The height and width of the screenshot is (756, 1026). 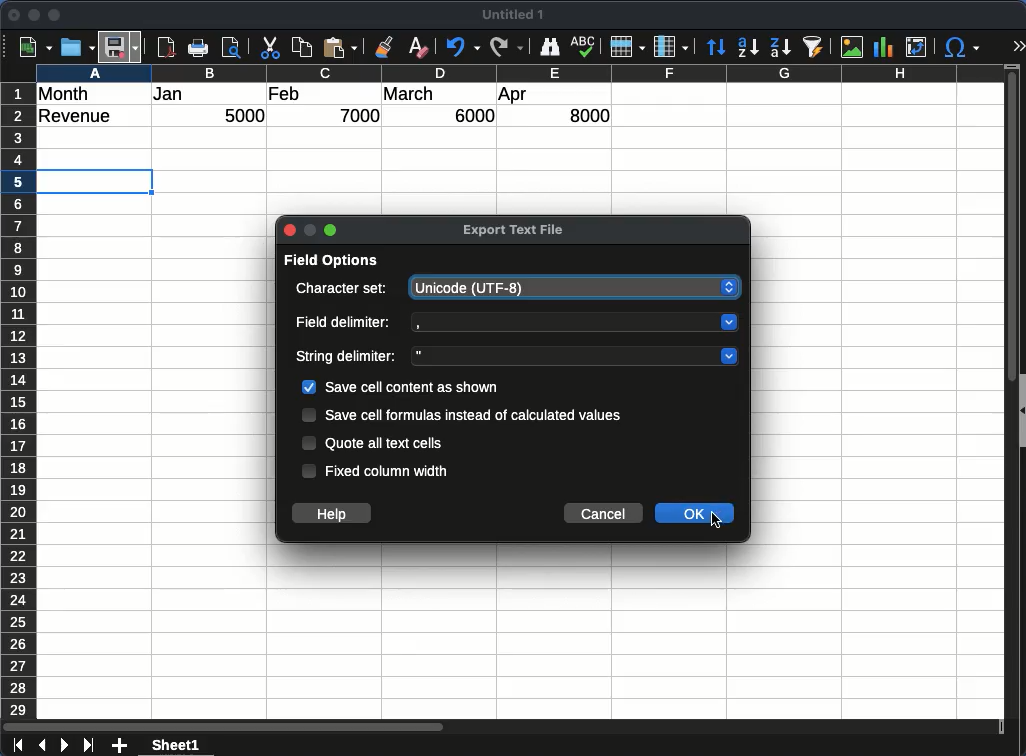 I want to click on Minimize, so click(x=310, y=228).